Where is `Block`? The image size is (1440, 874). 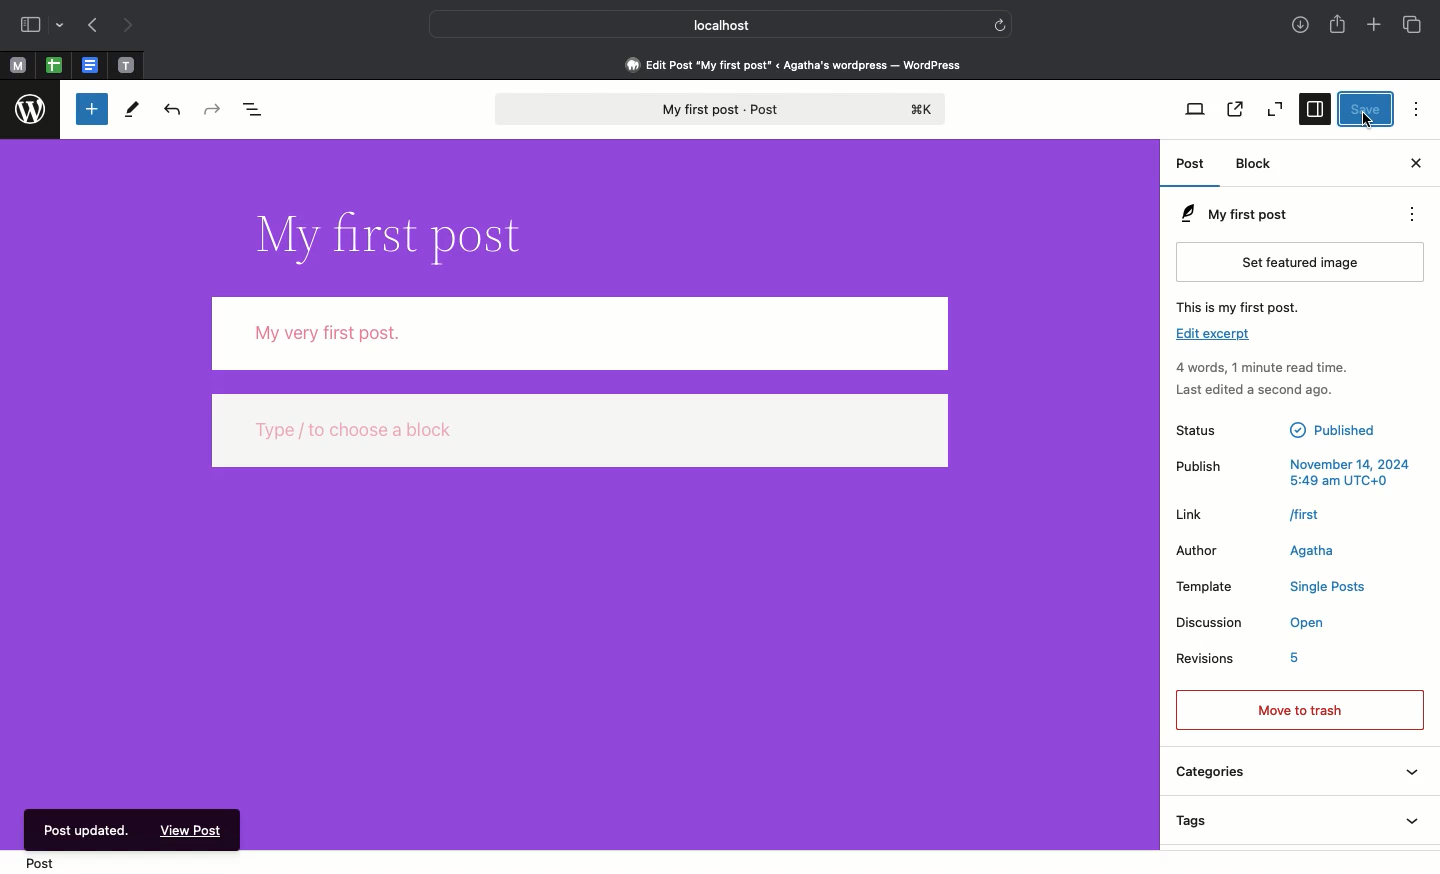 Block is located at coordinates (1259, 164).